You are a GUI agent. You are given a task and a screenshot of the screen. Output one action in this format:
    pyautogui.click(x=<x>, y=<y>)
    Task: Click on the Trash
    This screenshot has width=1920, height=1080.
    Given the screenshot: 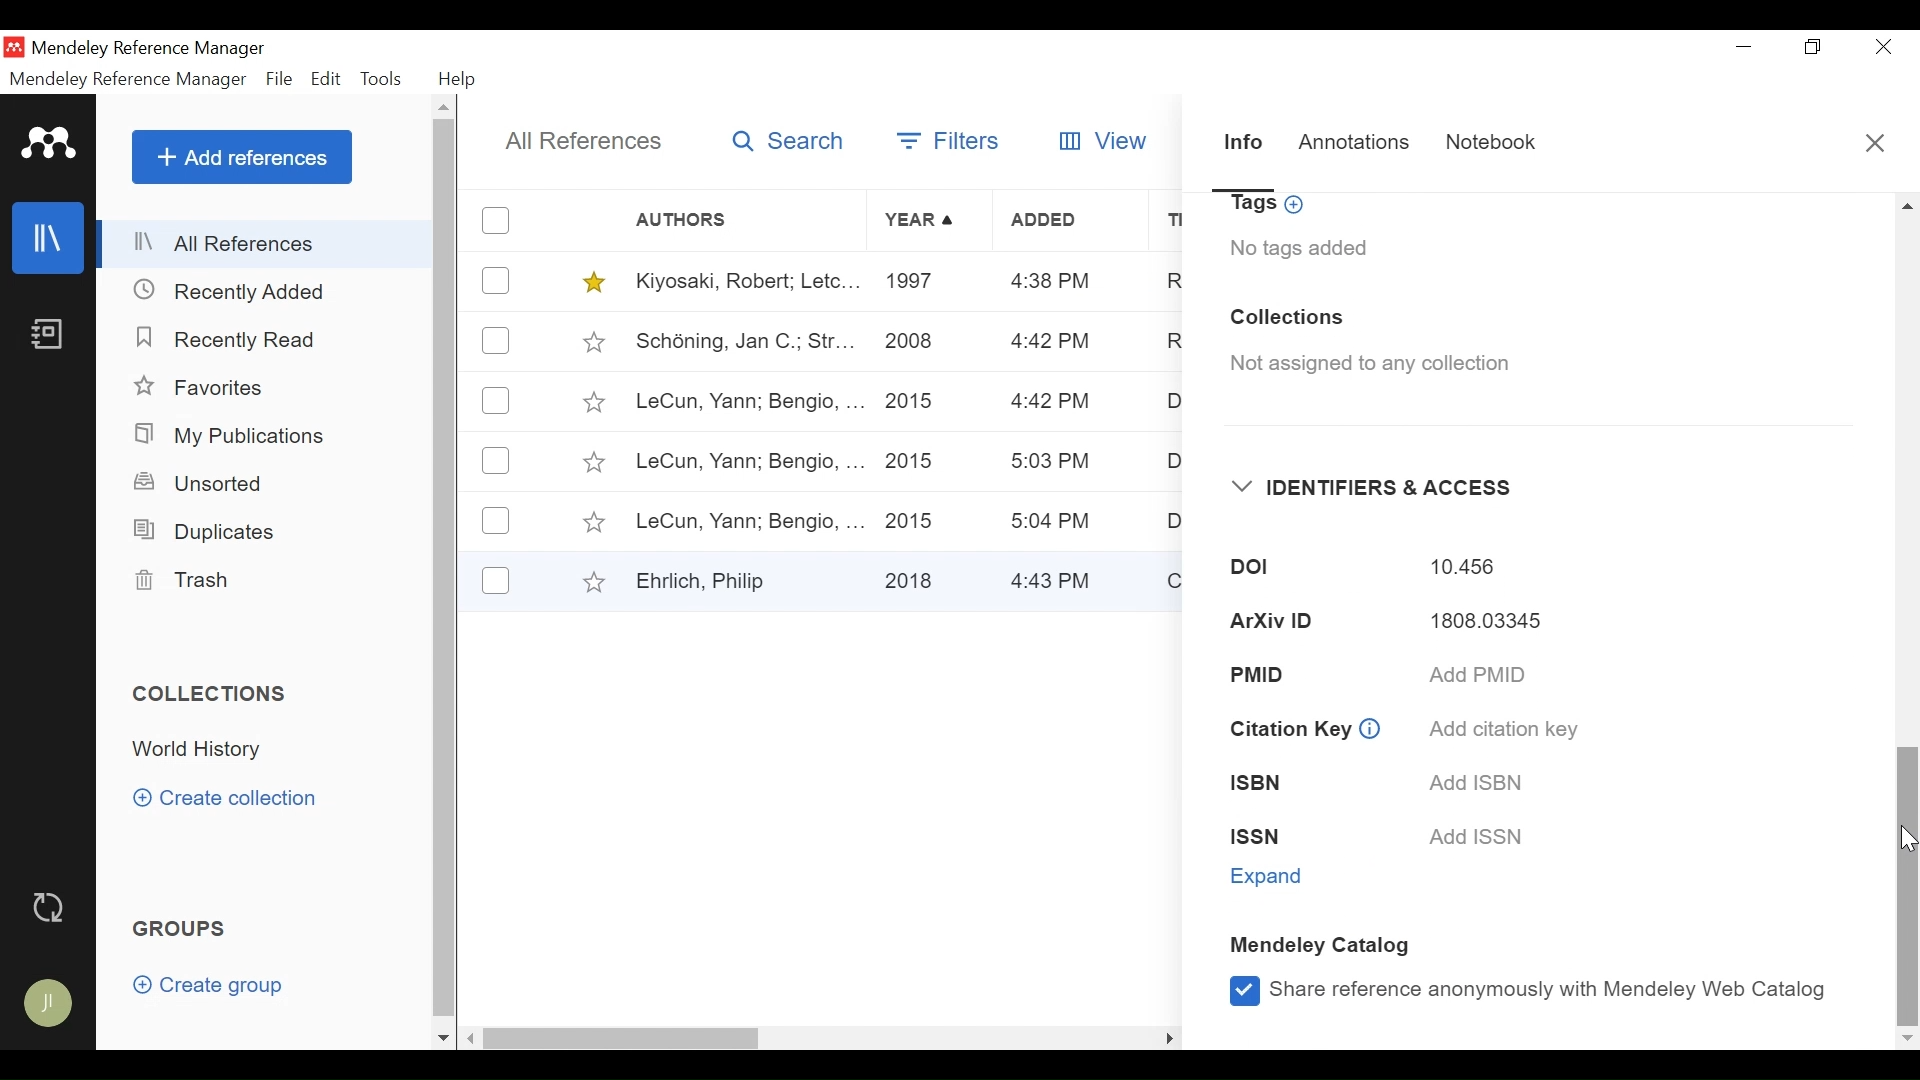 What is the action you would take?
    pyautogui.click(x=187, y=582)
    